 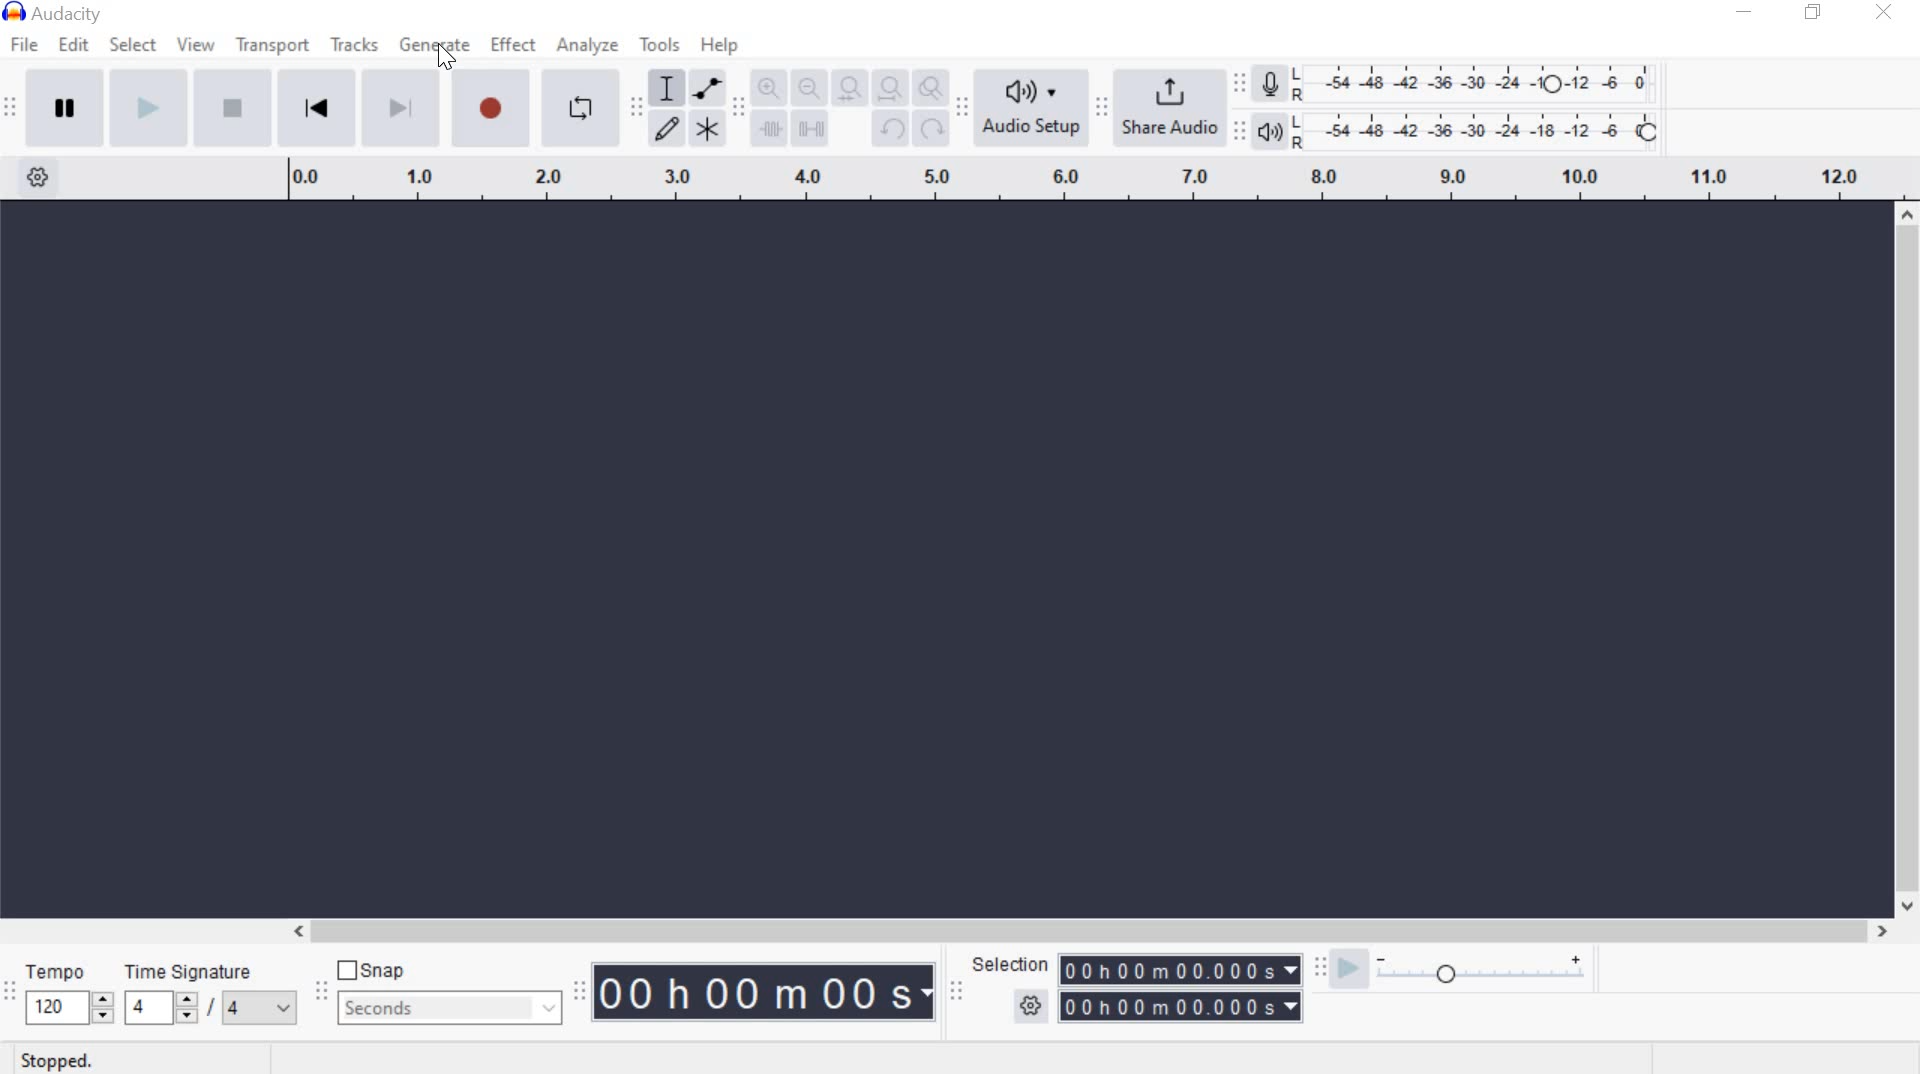 What do you see at coordinates (1084, 930) in the screenshot?
I see `scrollbar` at bounding box center [1084, 930].